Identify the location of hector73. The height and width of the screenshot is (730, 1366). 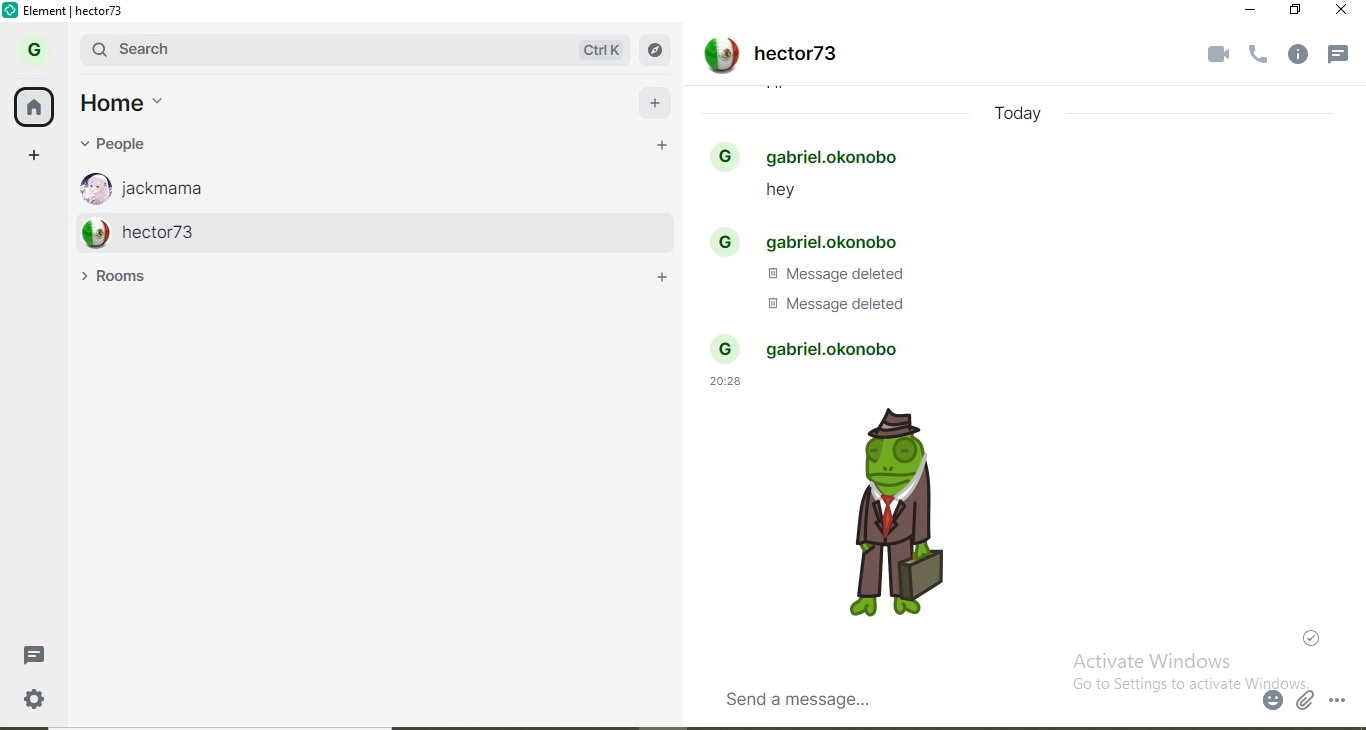
(356, 231).